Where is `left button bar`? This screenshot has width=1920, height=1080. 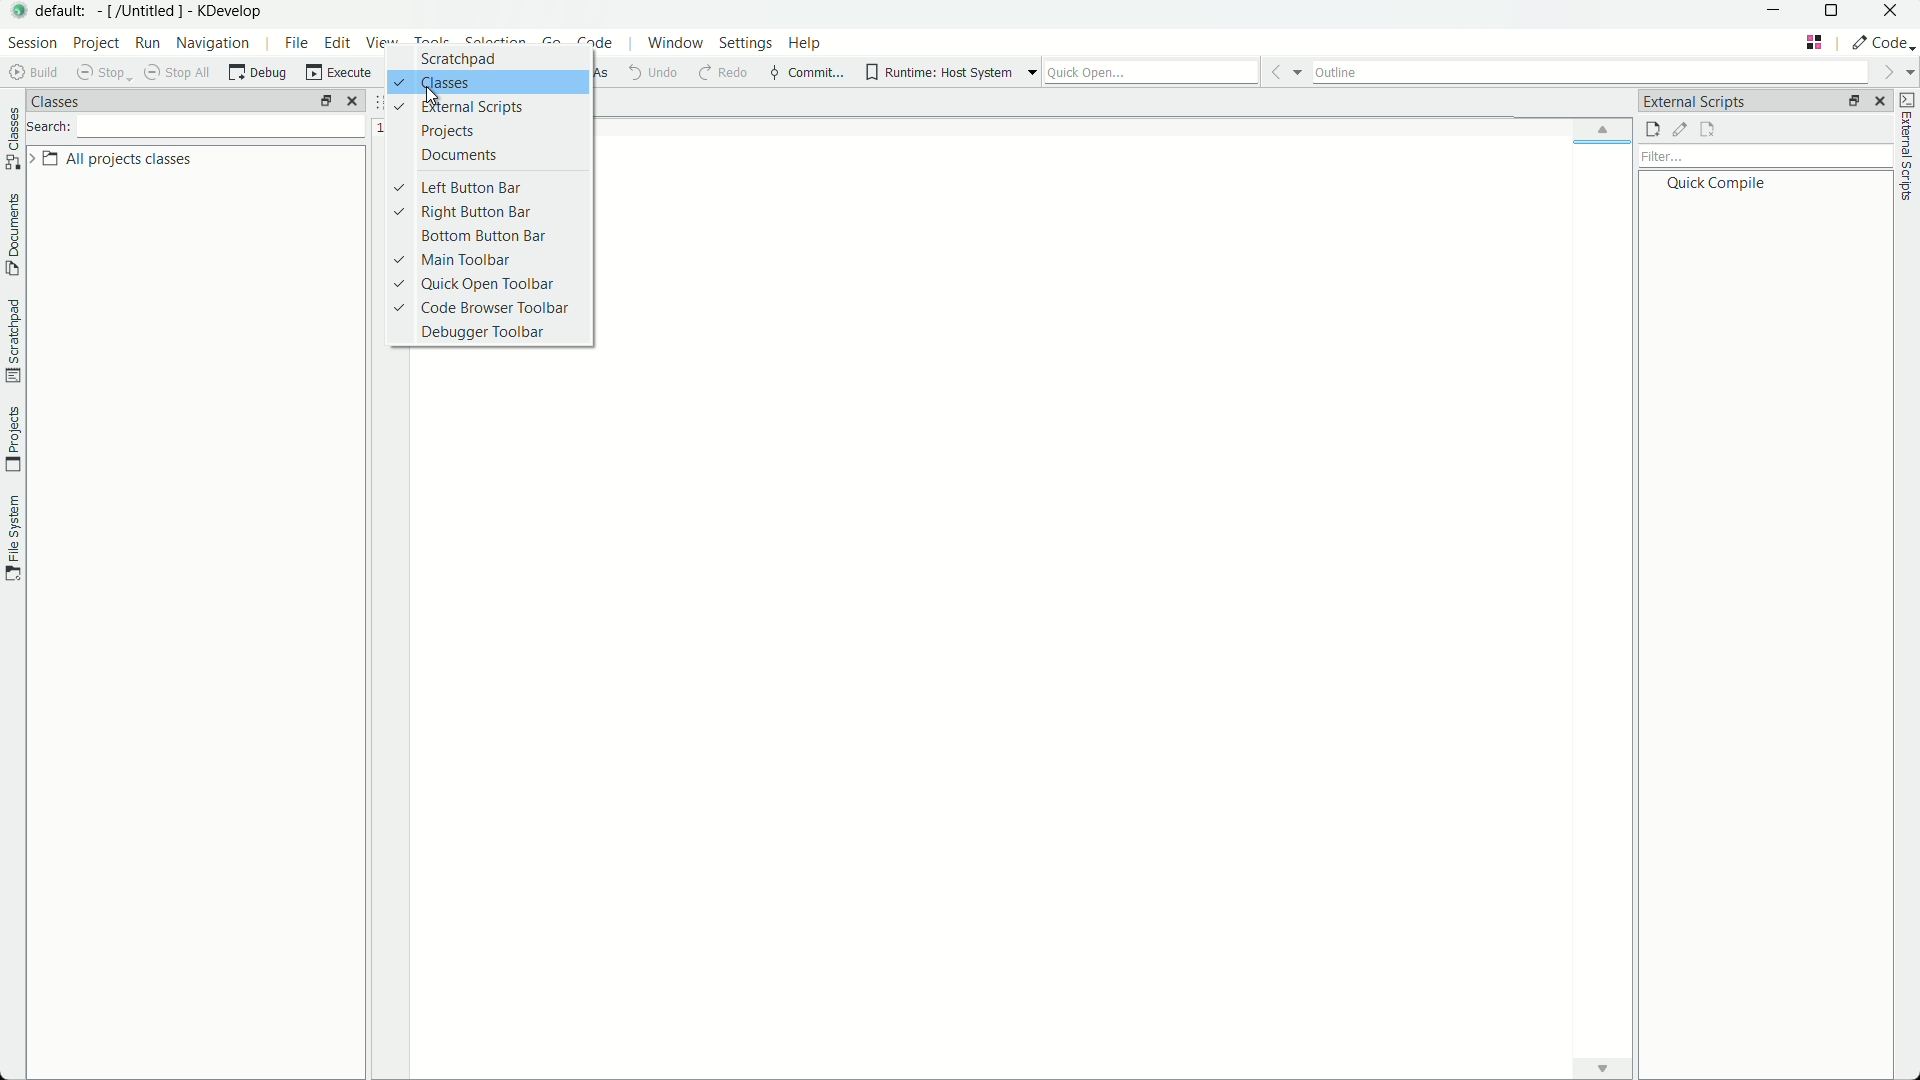
left button bar is located at coordinates (484, 184).